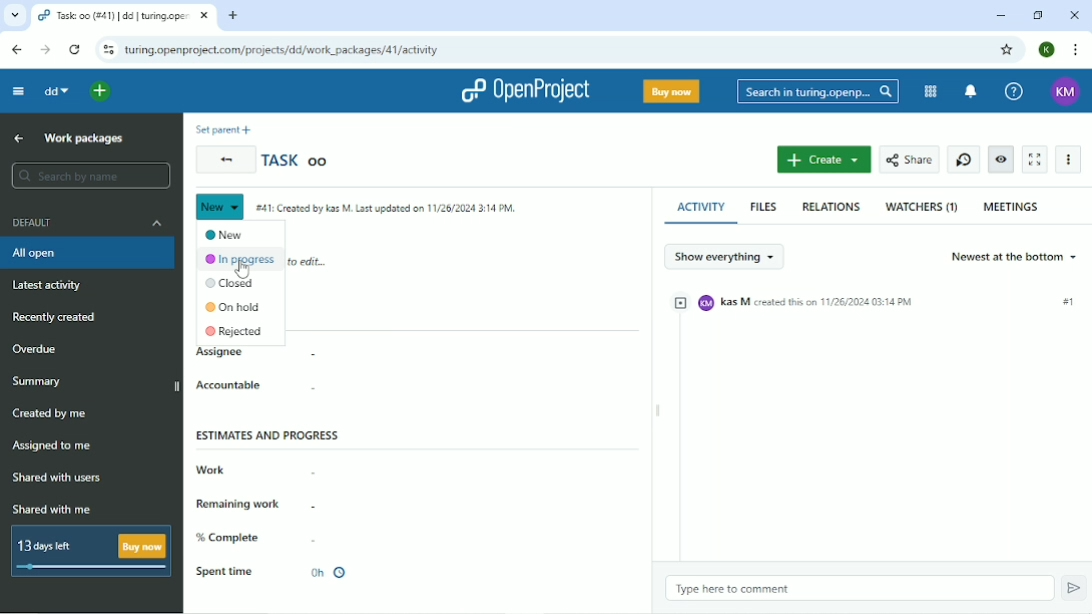 This screenshot has height=614, width=1092. I want to click on Share, so click(909, 161).